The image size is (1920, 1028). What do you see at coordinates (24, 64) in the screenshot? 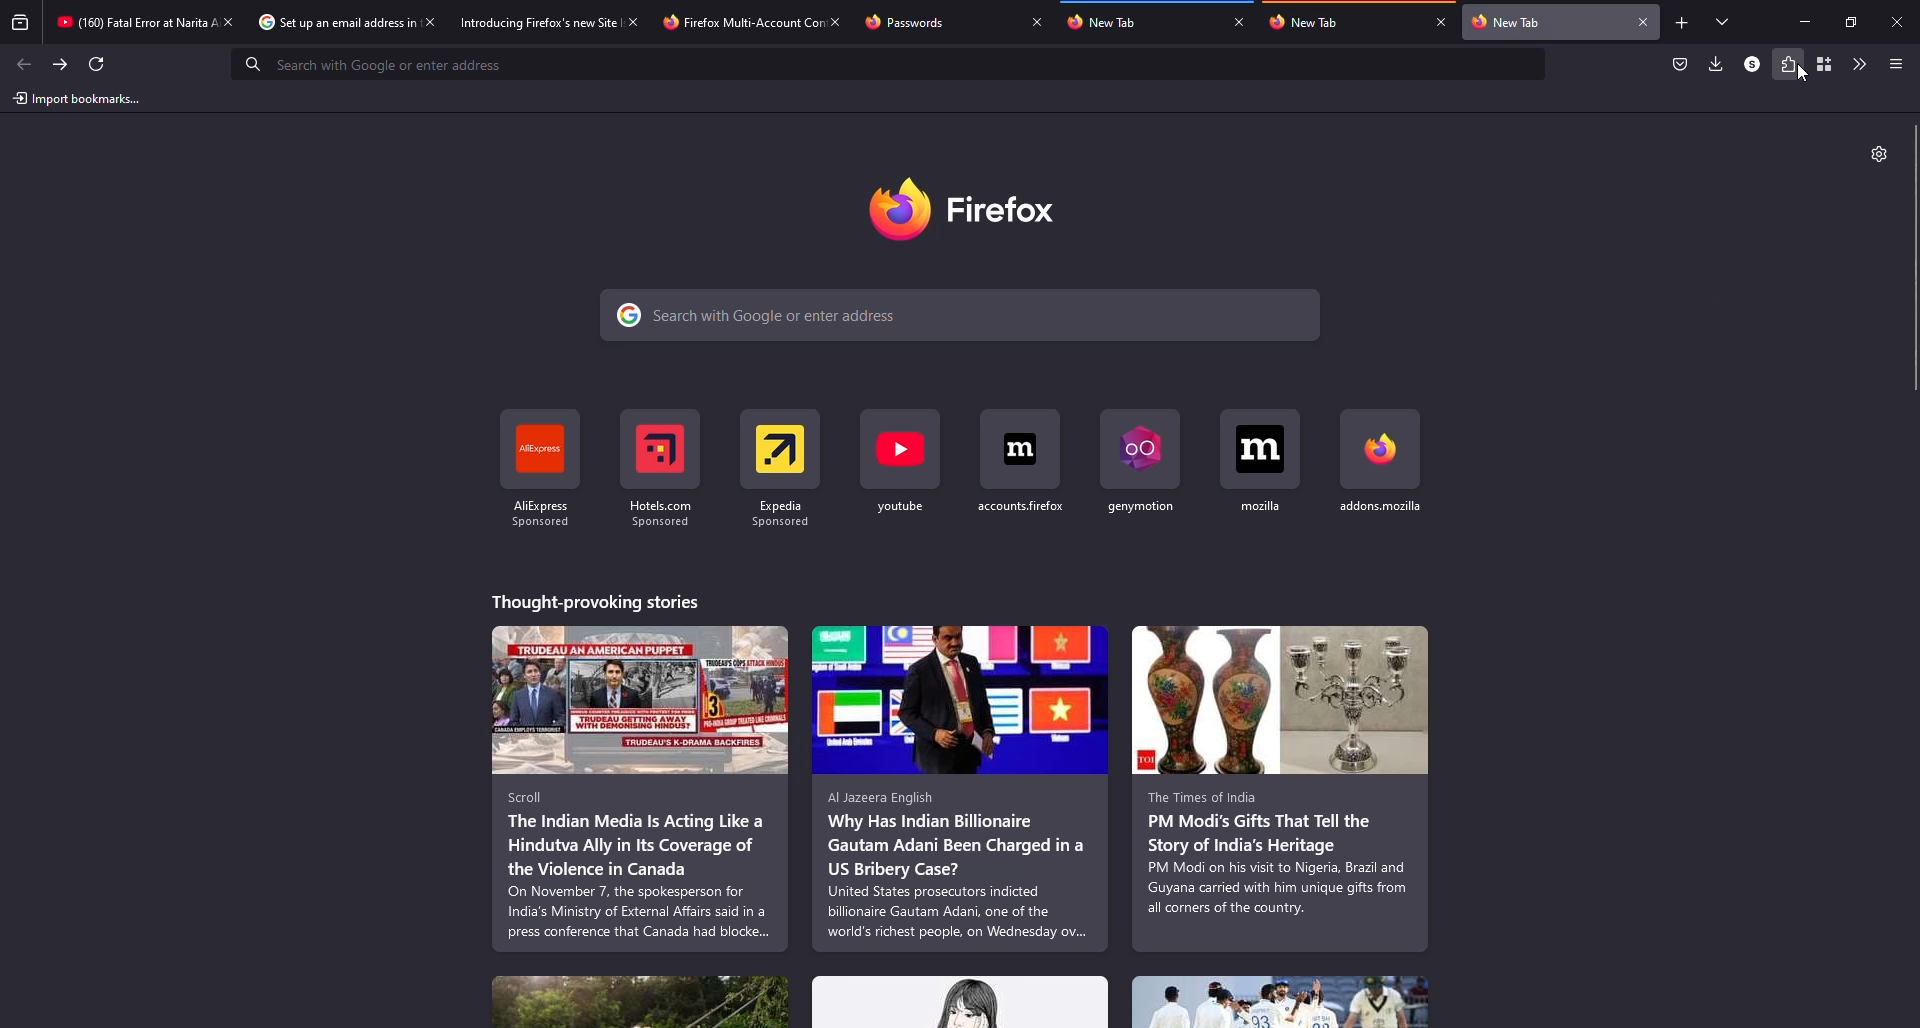
I see `back` at bounding box center [24, 64].